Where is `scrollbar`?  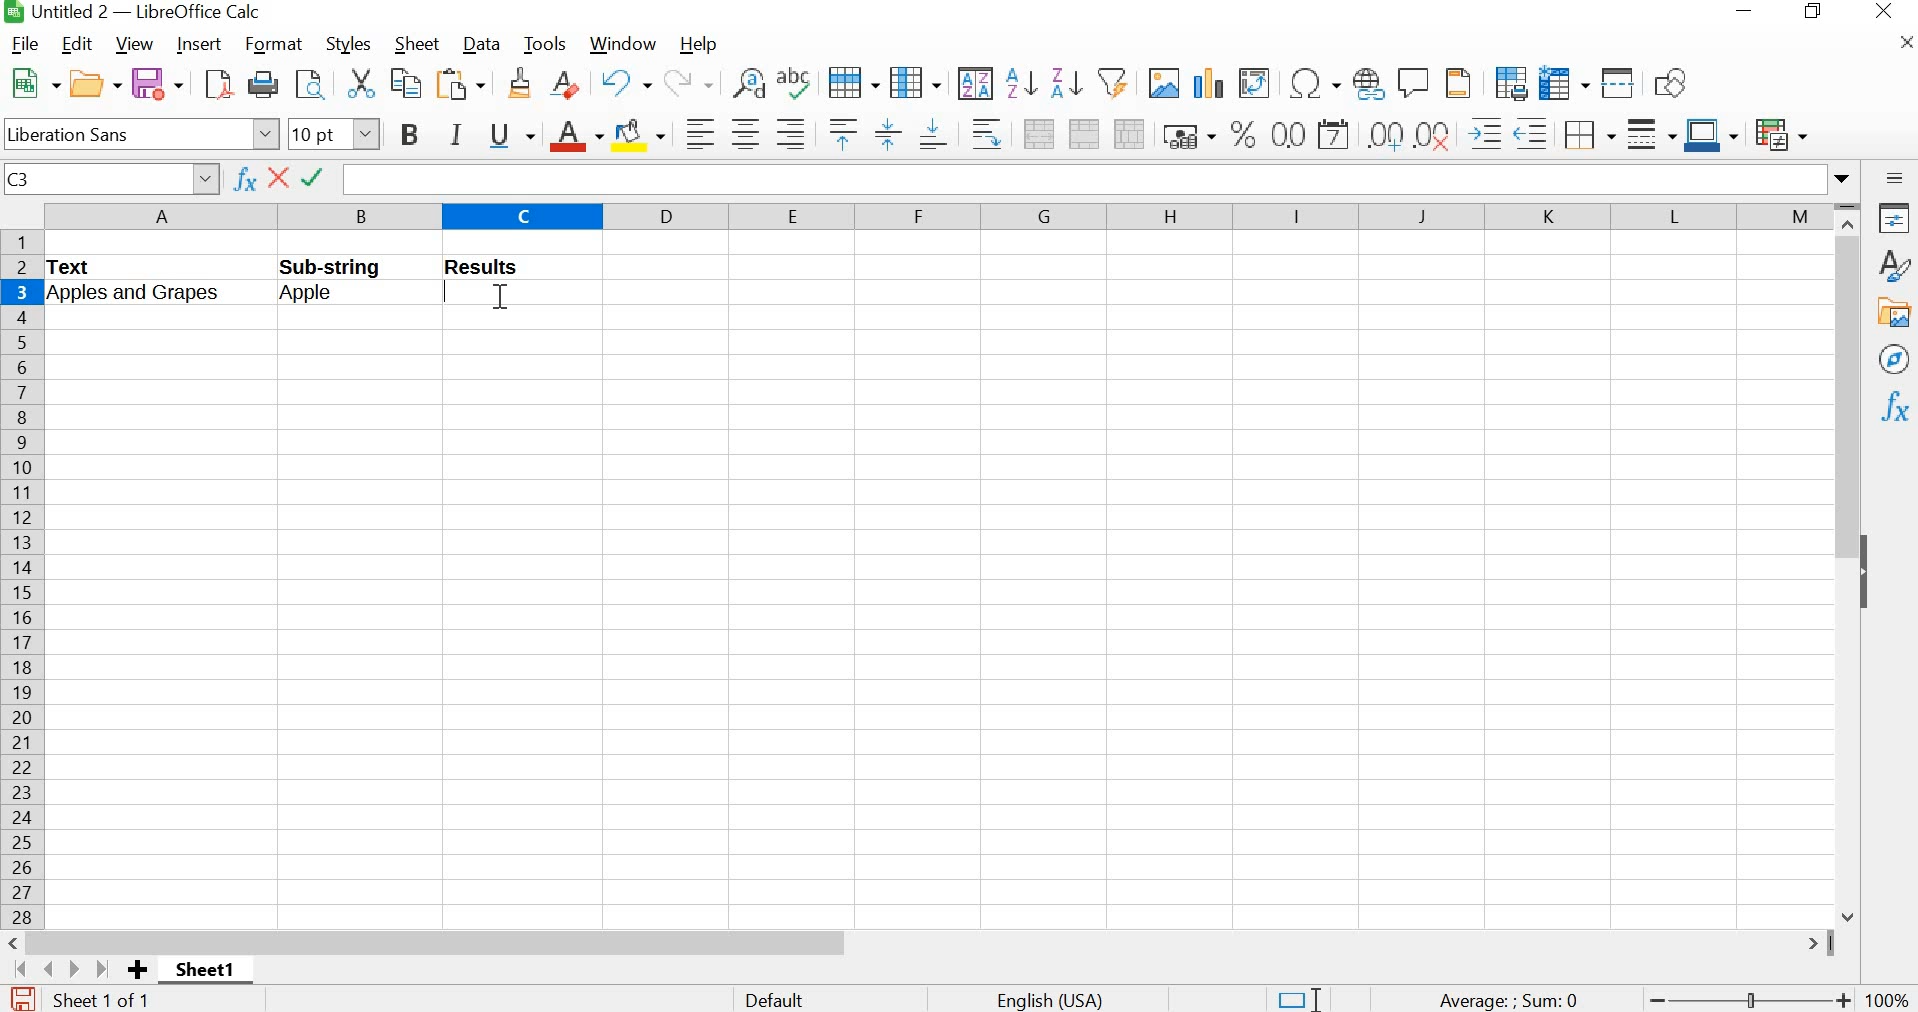
scrollbar is located at coordinates (924, 943).